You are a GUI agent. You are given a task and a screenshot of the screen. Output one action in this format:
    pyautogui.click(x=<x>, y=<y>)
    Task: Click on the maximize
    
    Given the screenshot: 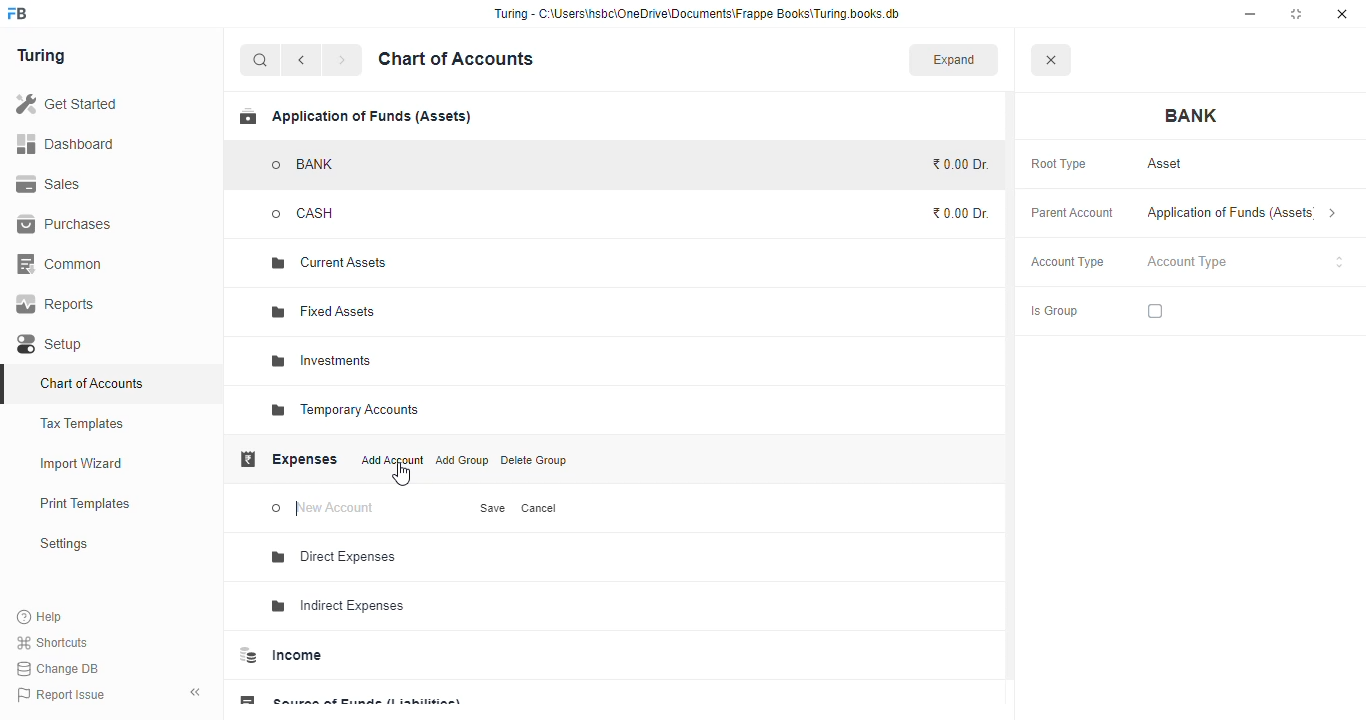 What is the action you would take?
    pyautogui.click(x=1296, y=14)
    